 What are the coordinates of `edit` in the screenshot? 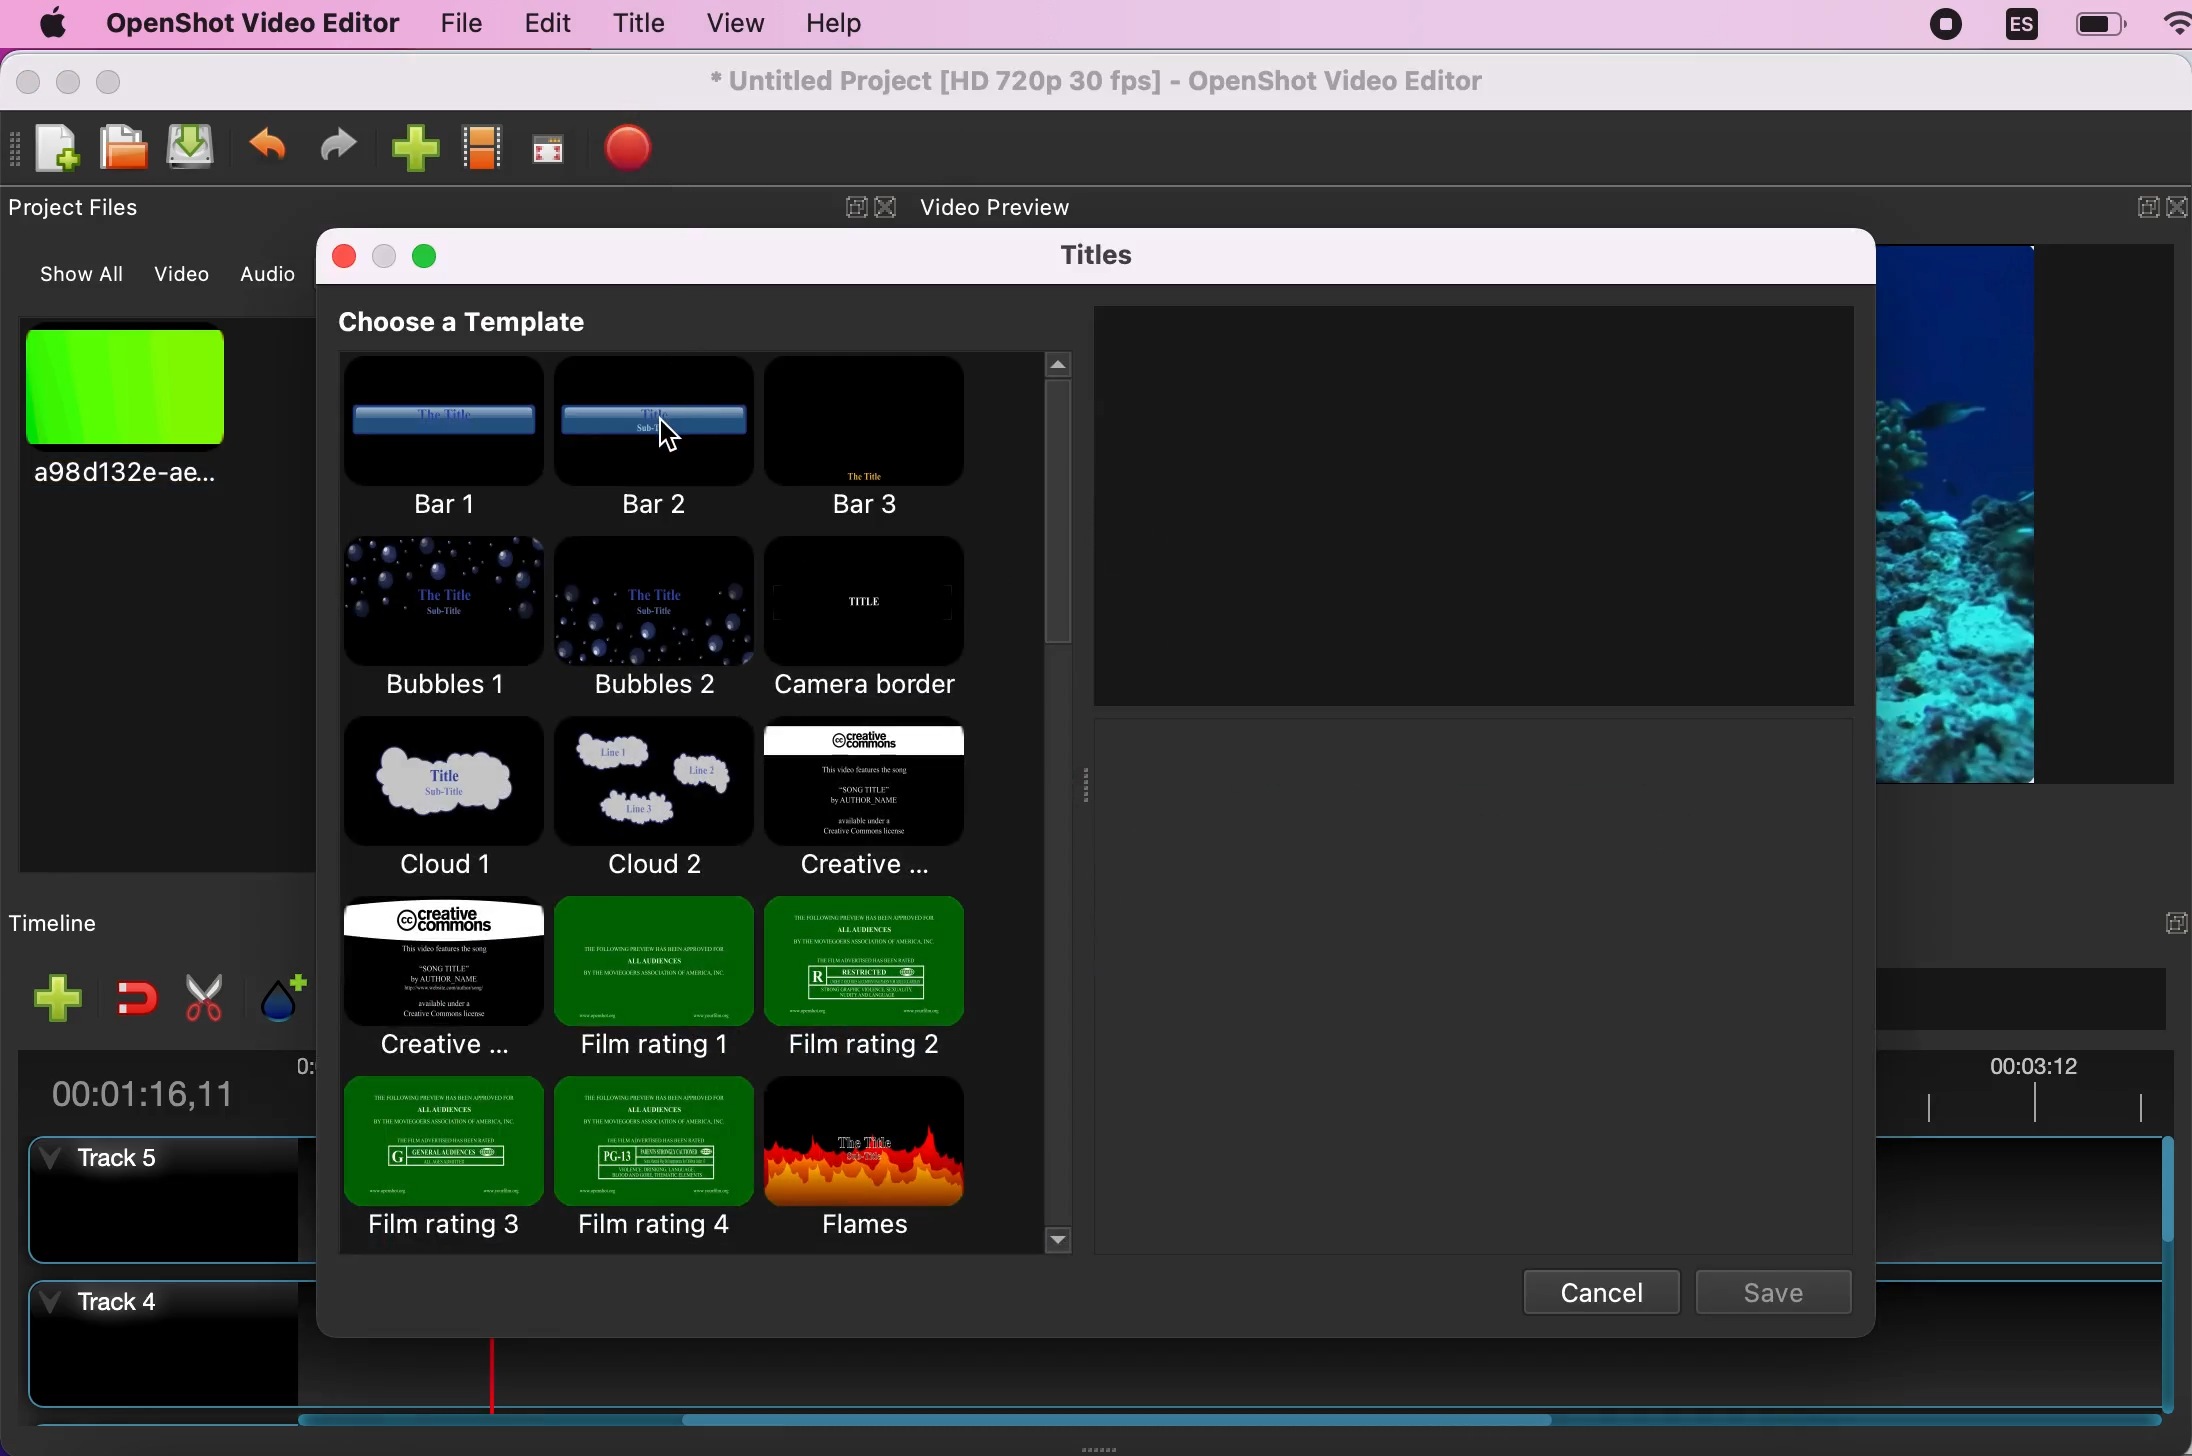 It's located at (543, 24).